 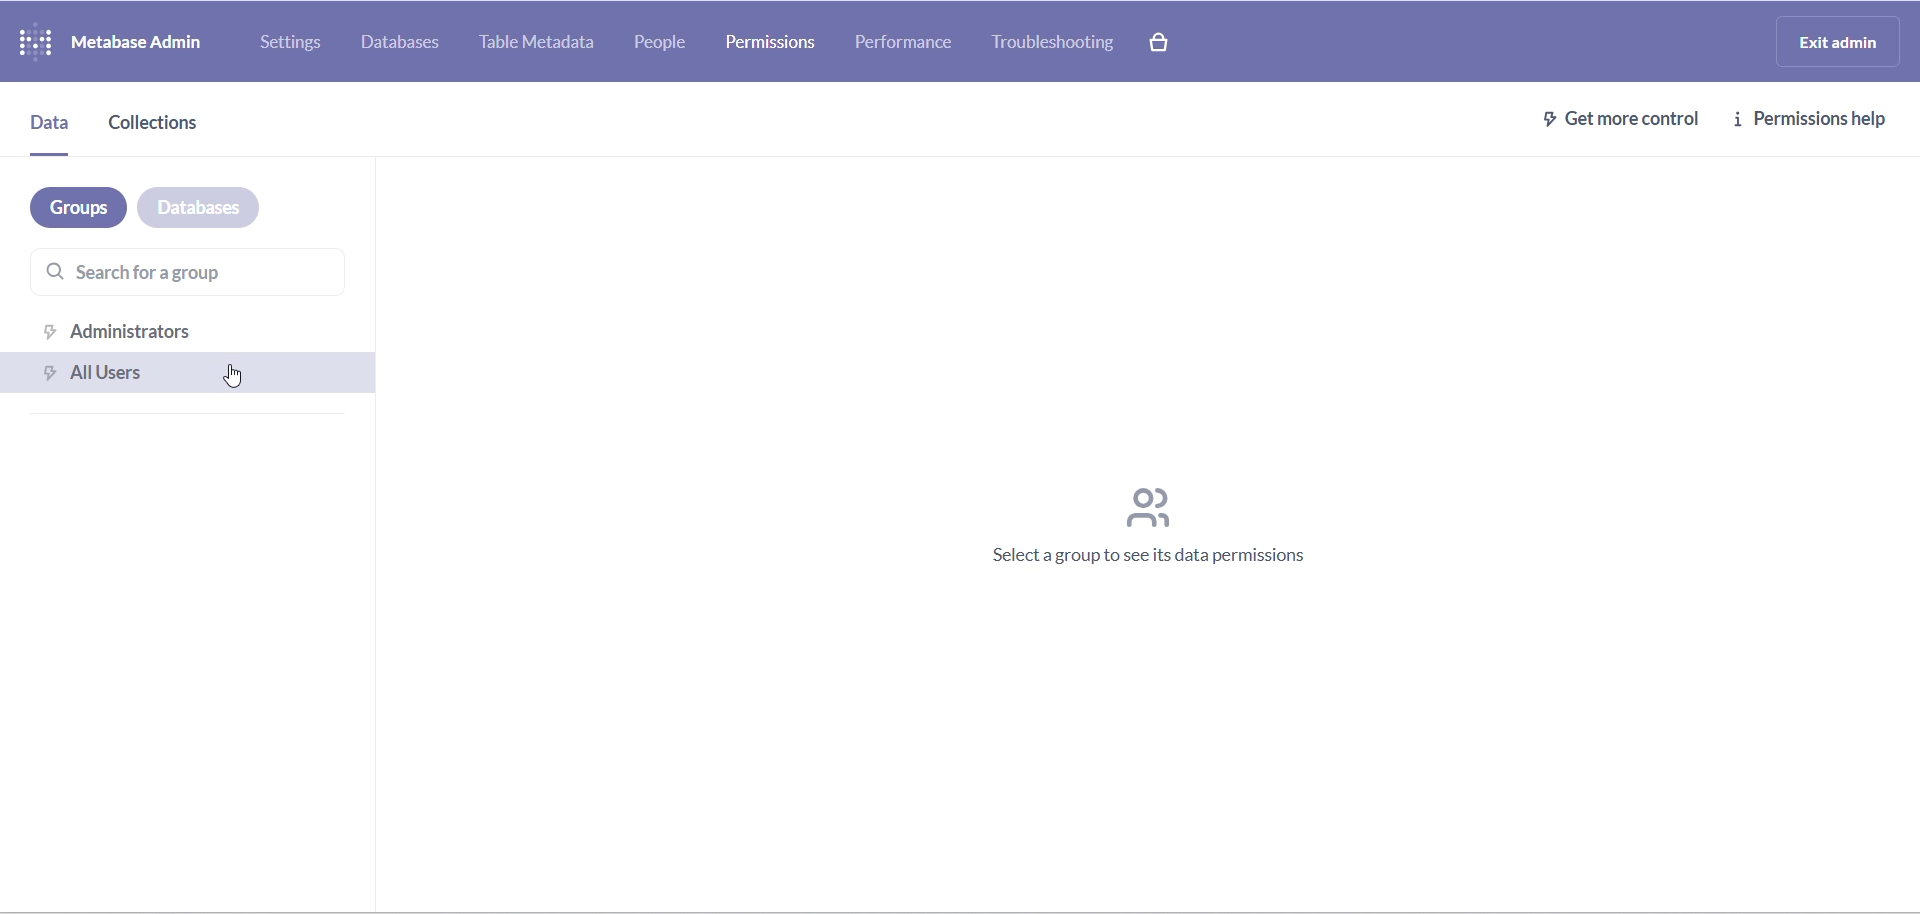 What do you see at coordinates (1814, 123) in the screenshot?
I see `permission help` at bounding box center [1814, 123].